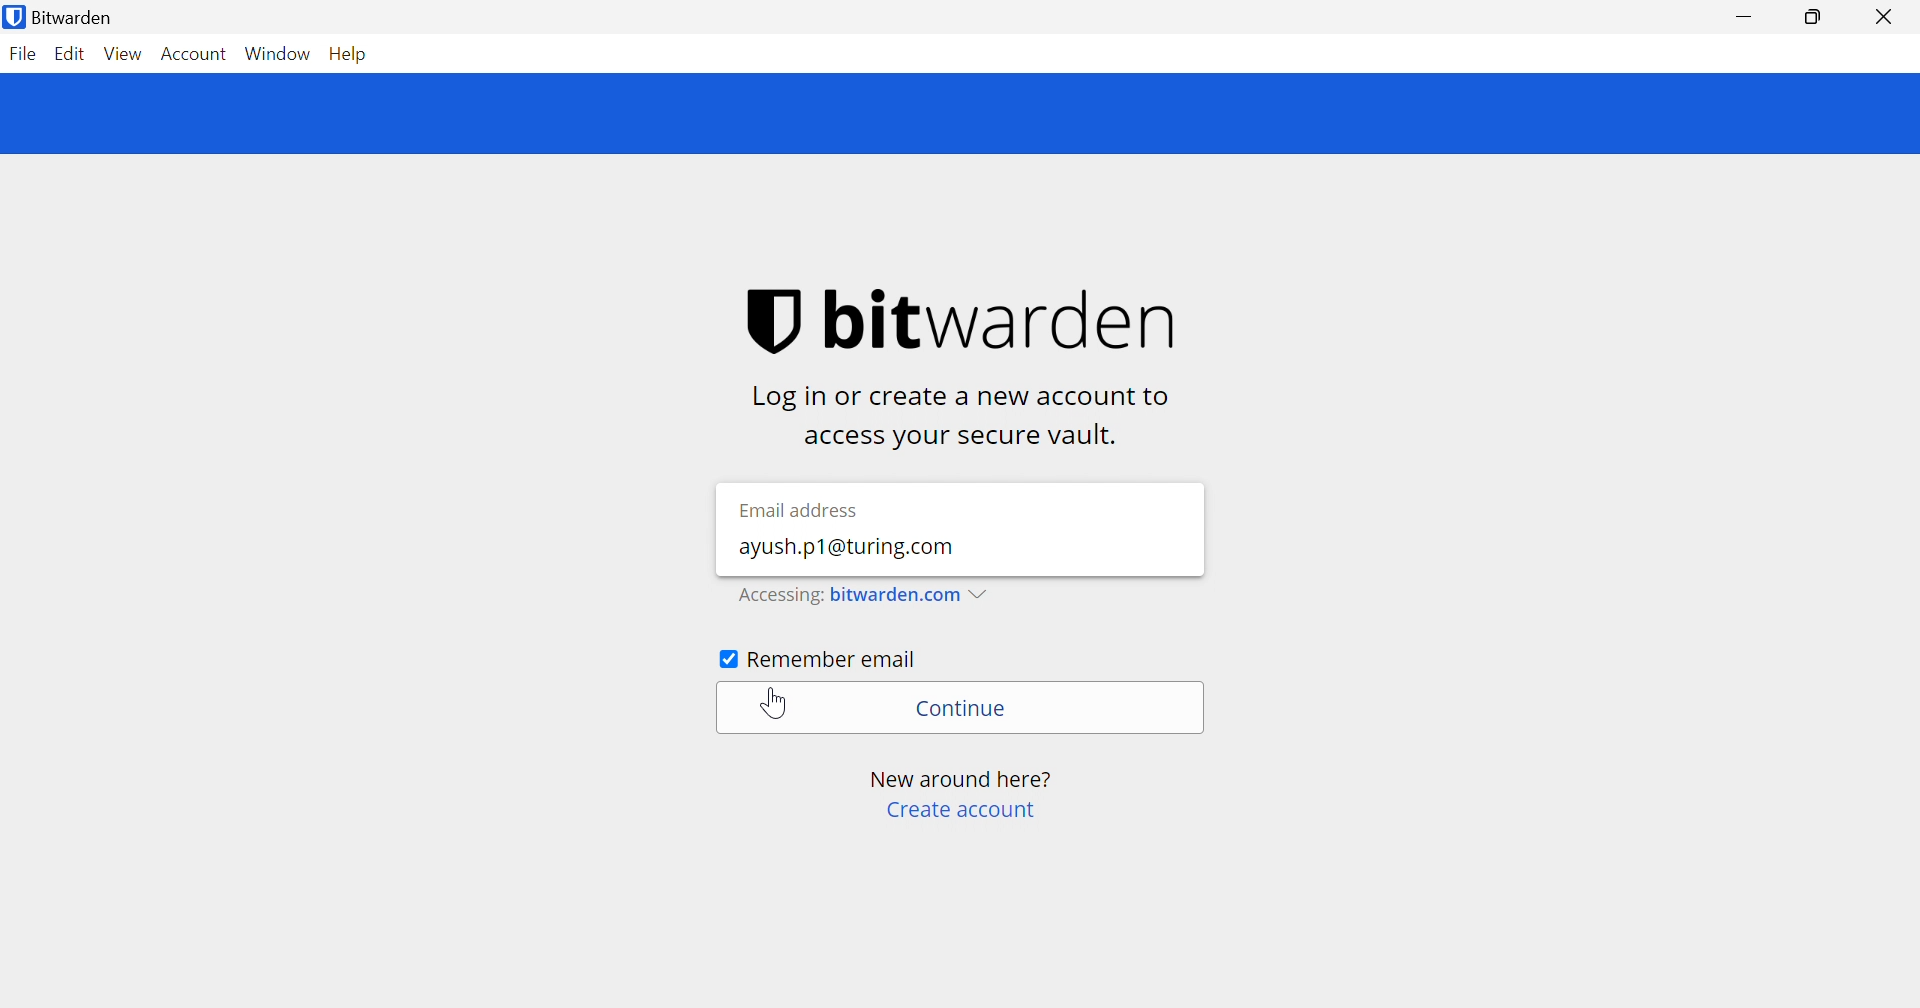 The height and width of the screenshot is (1008, 1920). Describe the element at coordinates (967, 397) in the screenshot. I see `Log in or create a new account to` at that location.